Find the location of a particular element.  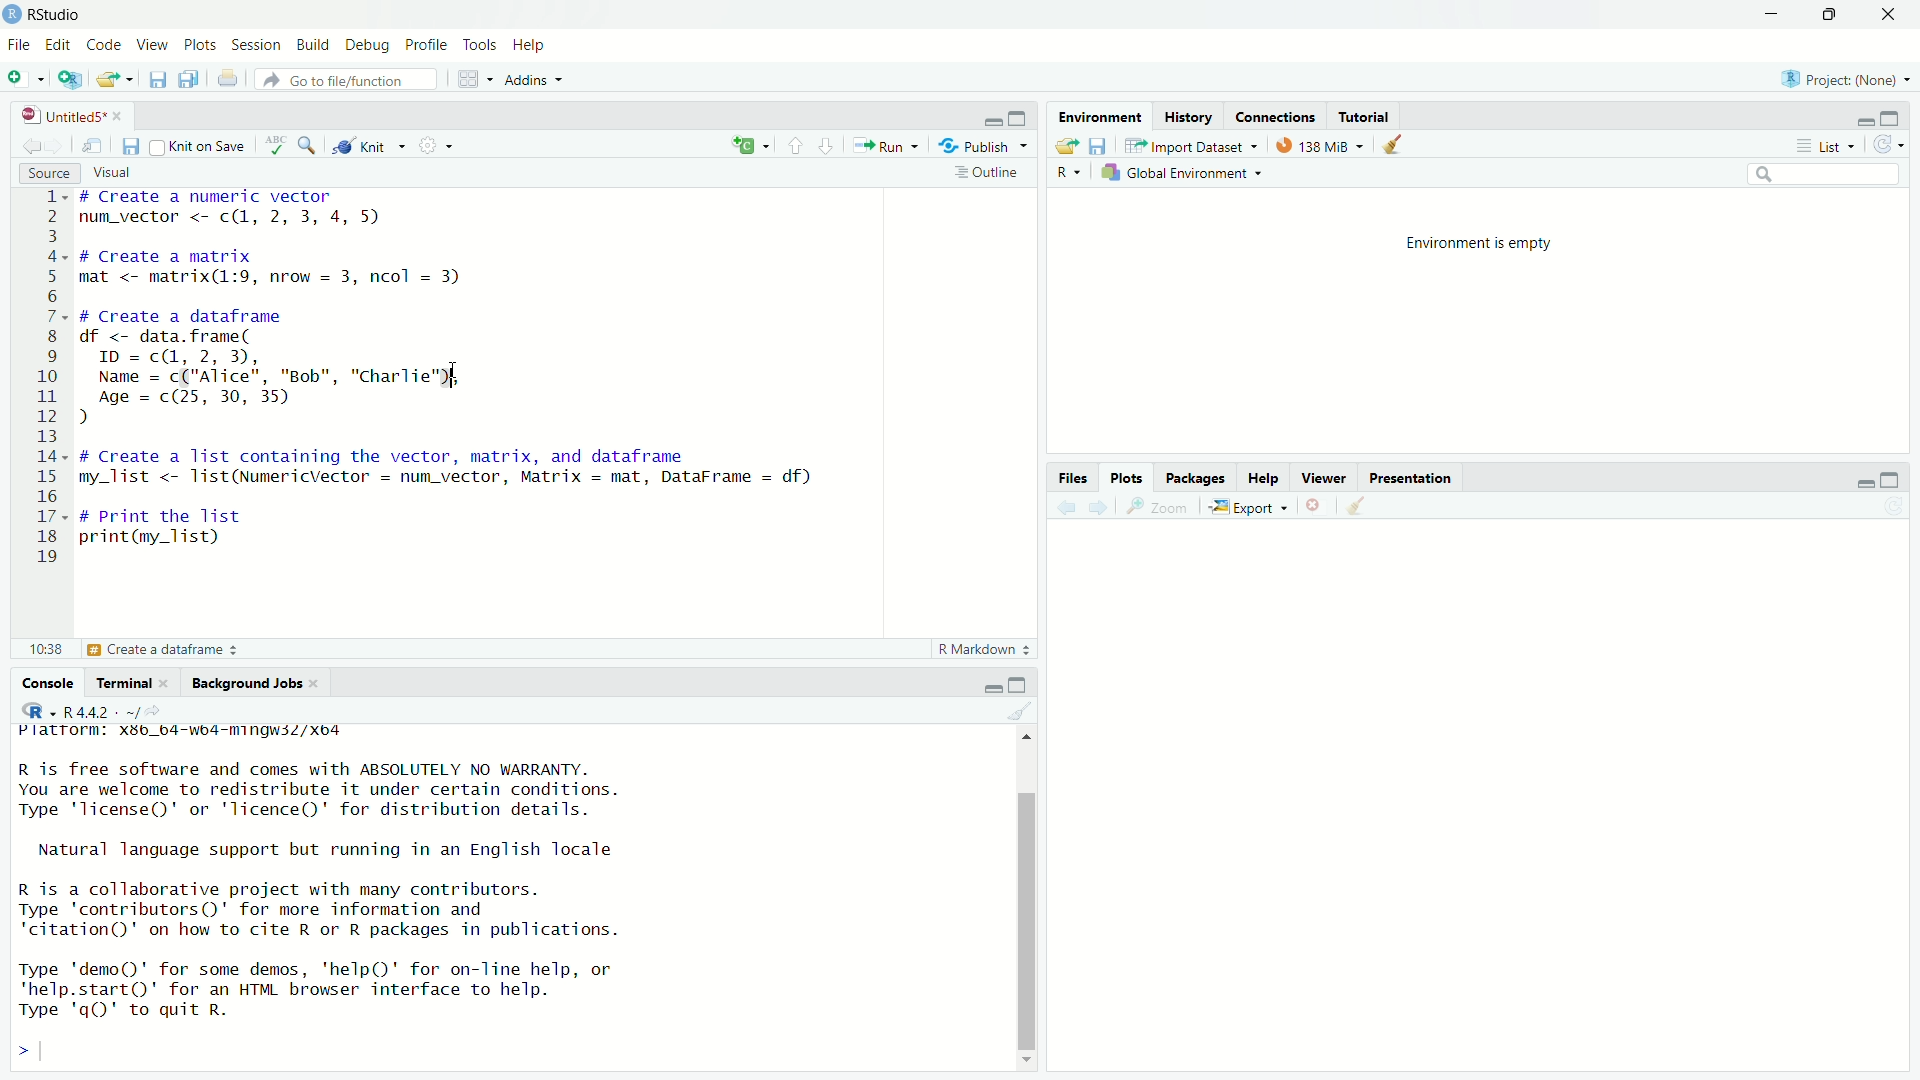

Run is located at coordinates (887, 147).